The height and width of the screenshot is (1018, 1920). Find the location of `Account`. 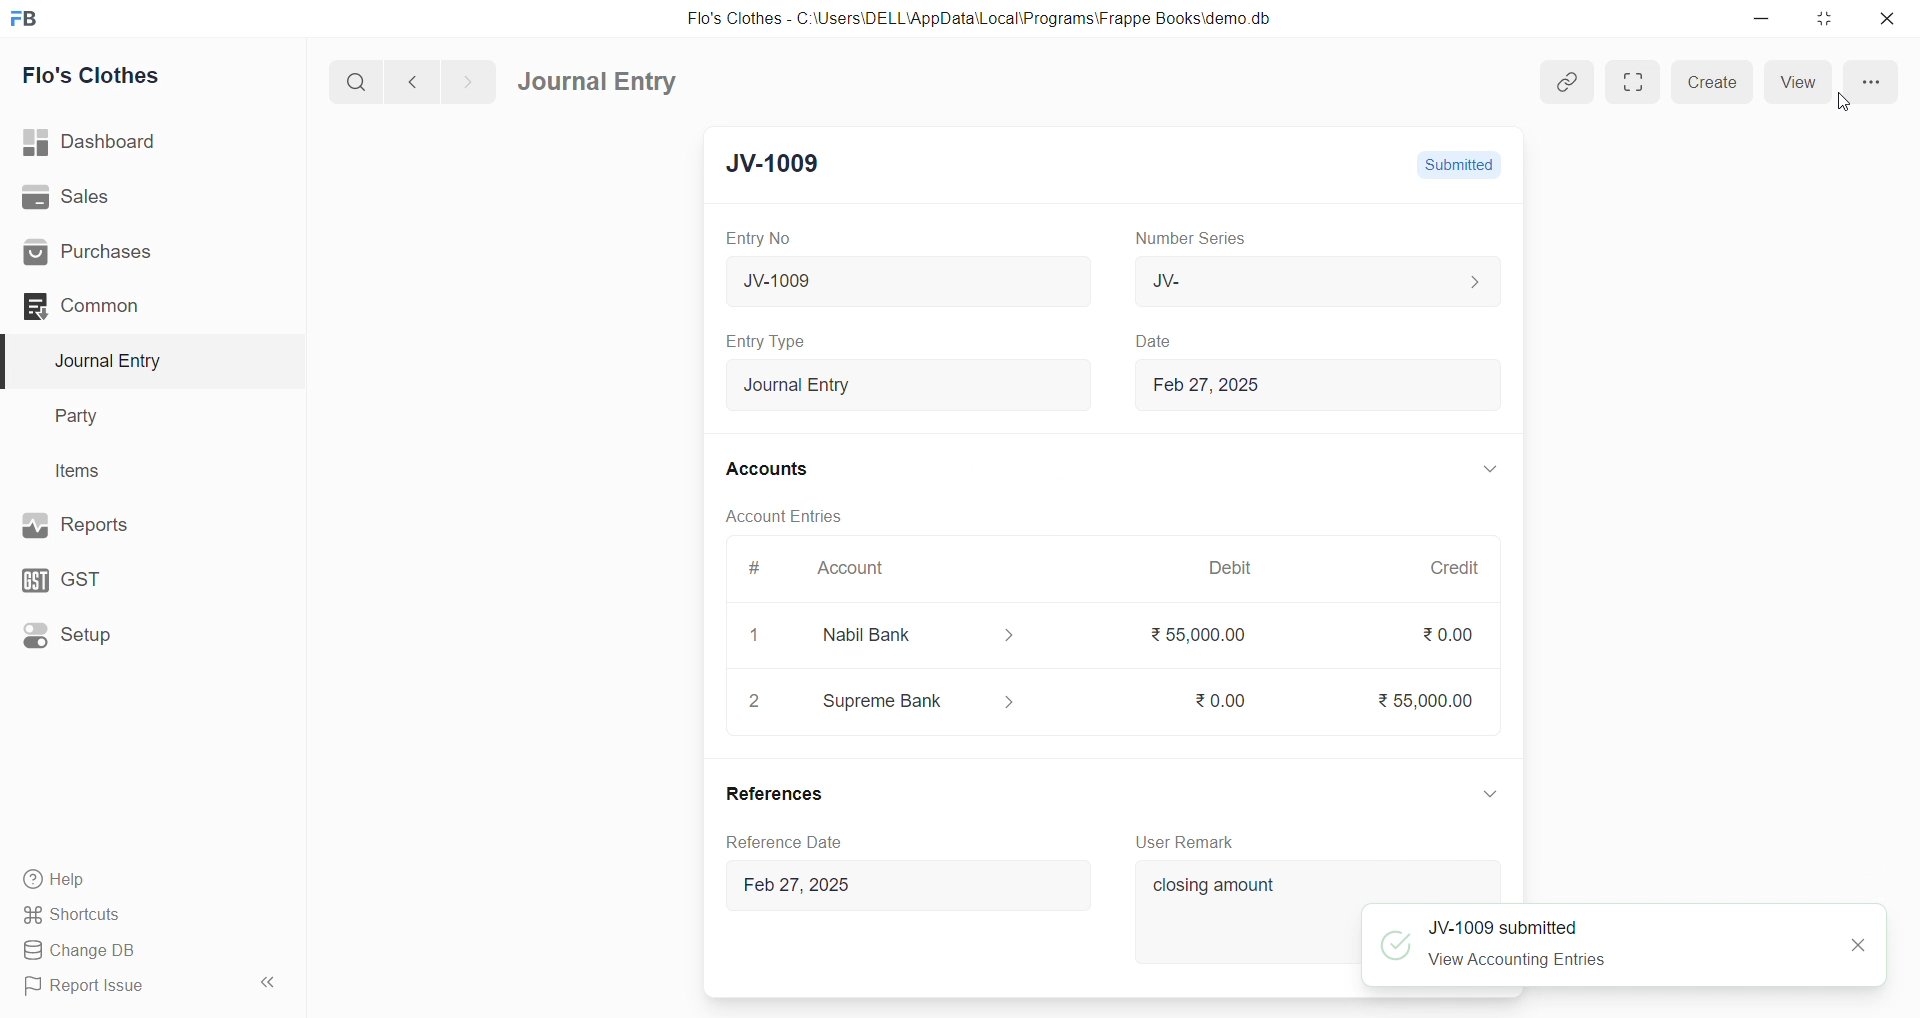

Account is located at coordinates (858, 566).